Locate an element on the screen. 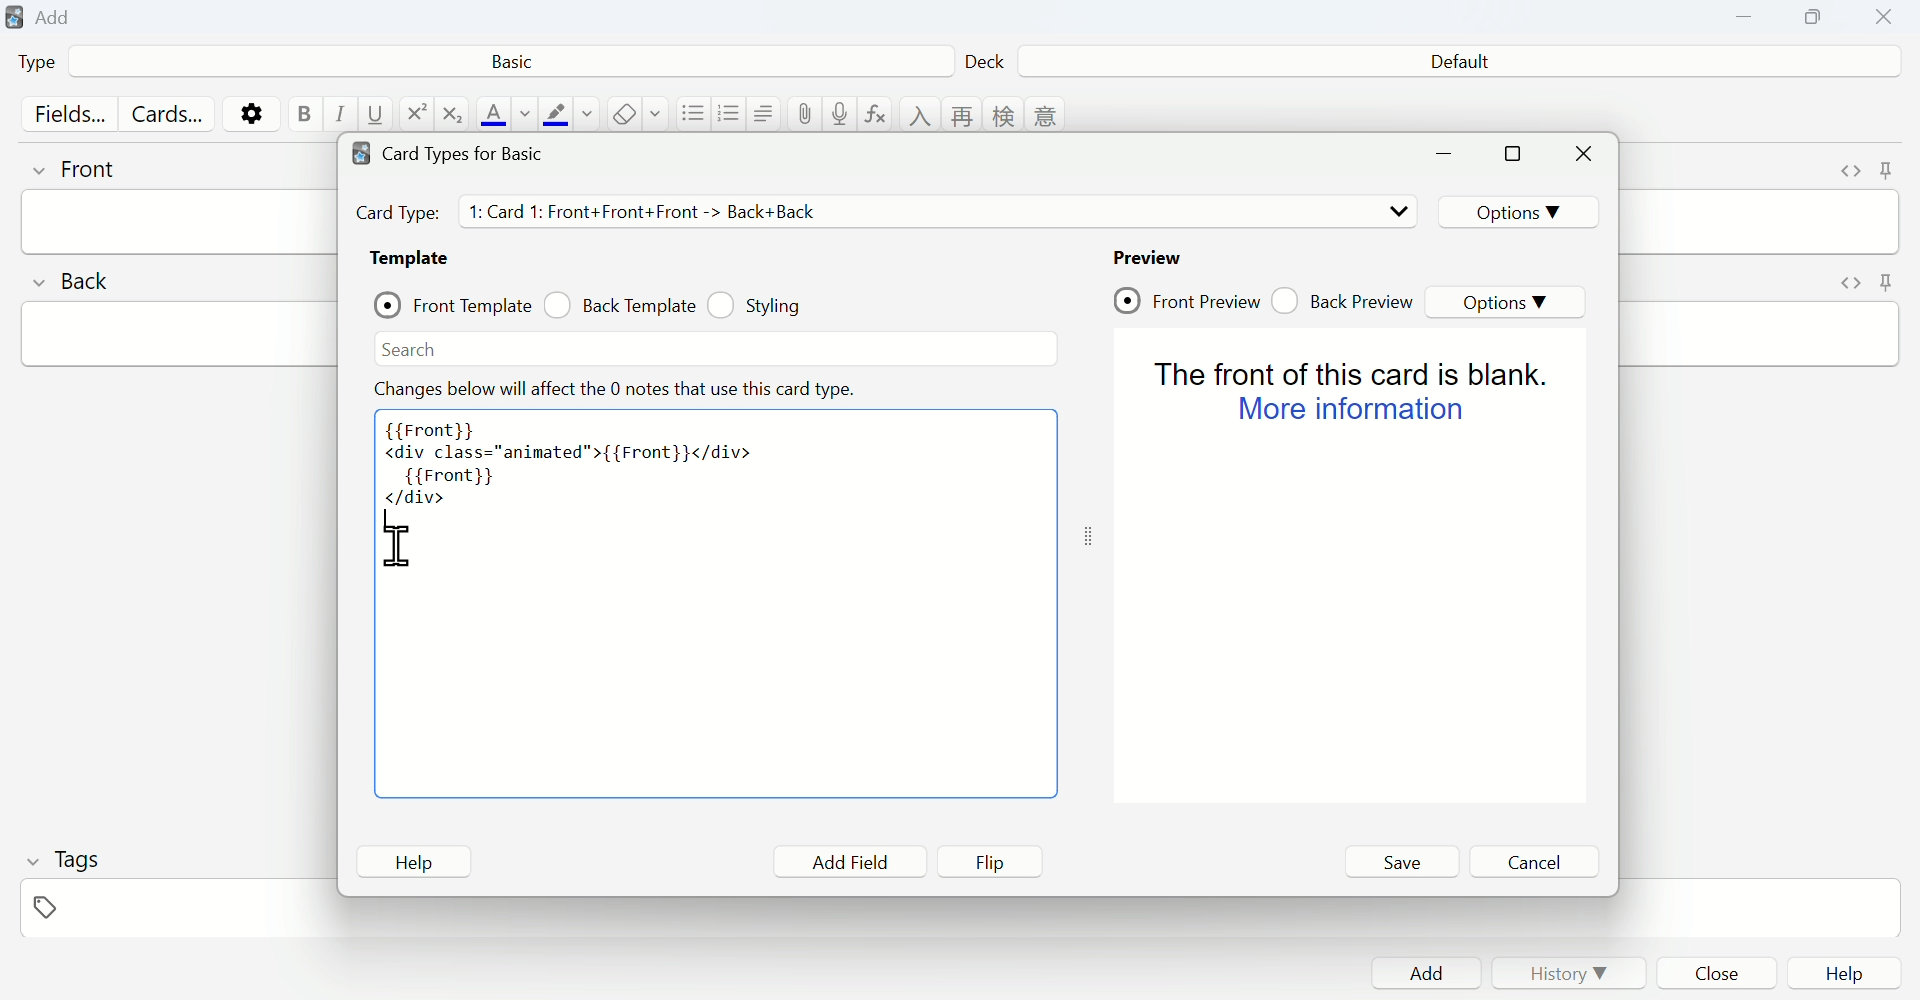 The width and height of the screenshot is (1920, 1000). alignment is located at coordinates (764, 114).